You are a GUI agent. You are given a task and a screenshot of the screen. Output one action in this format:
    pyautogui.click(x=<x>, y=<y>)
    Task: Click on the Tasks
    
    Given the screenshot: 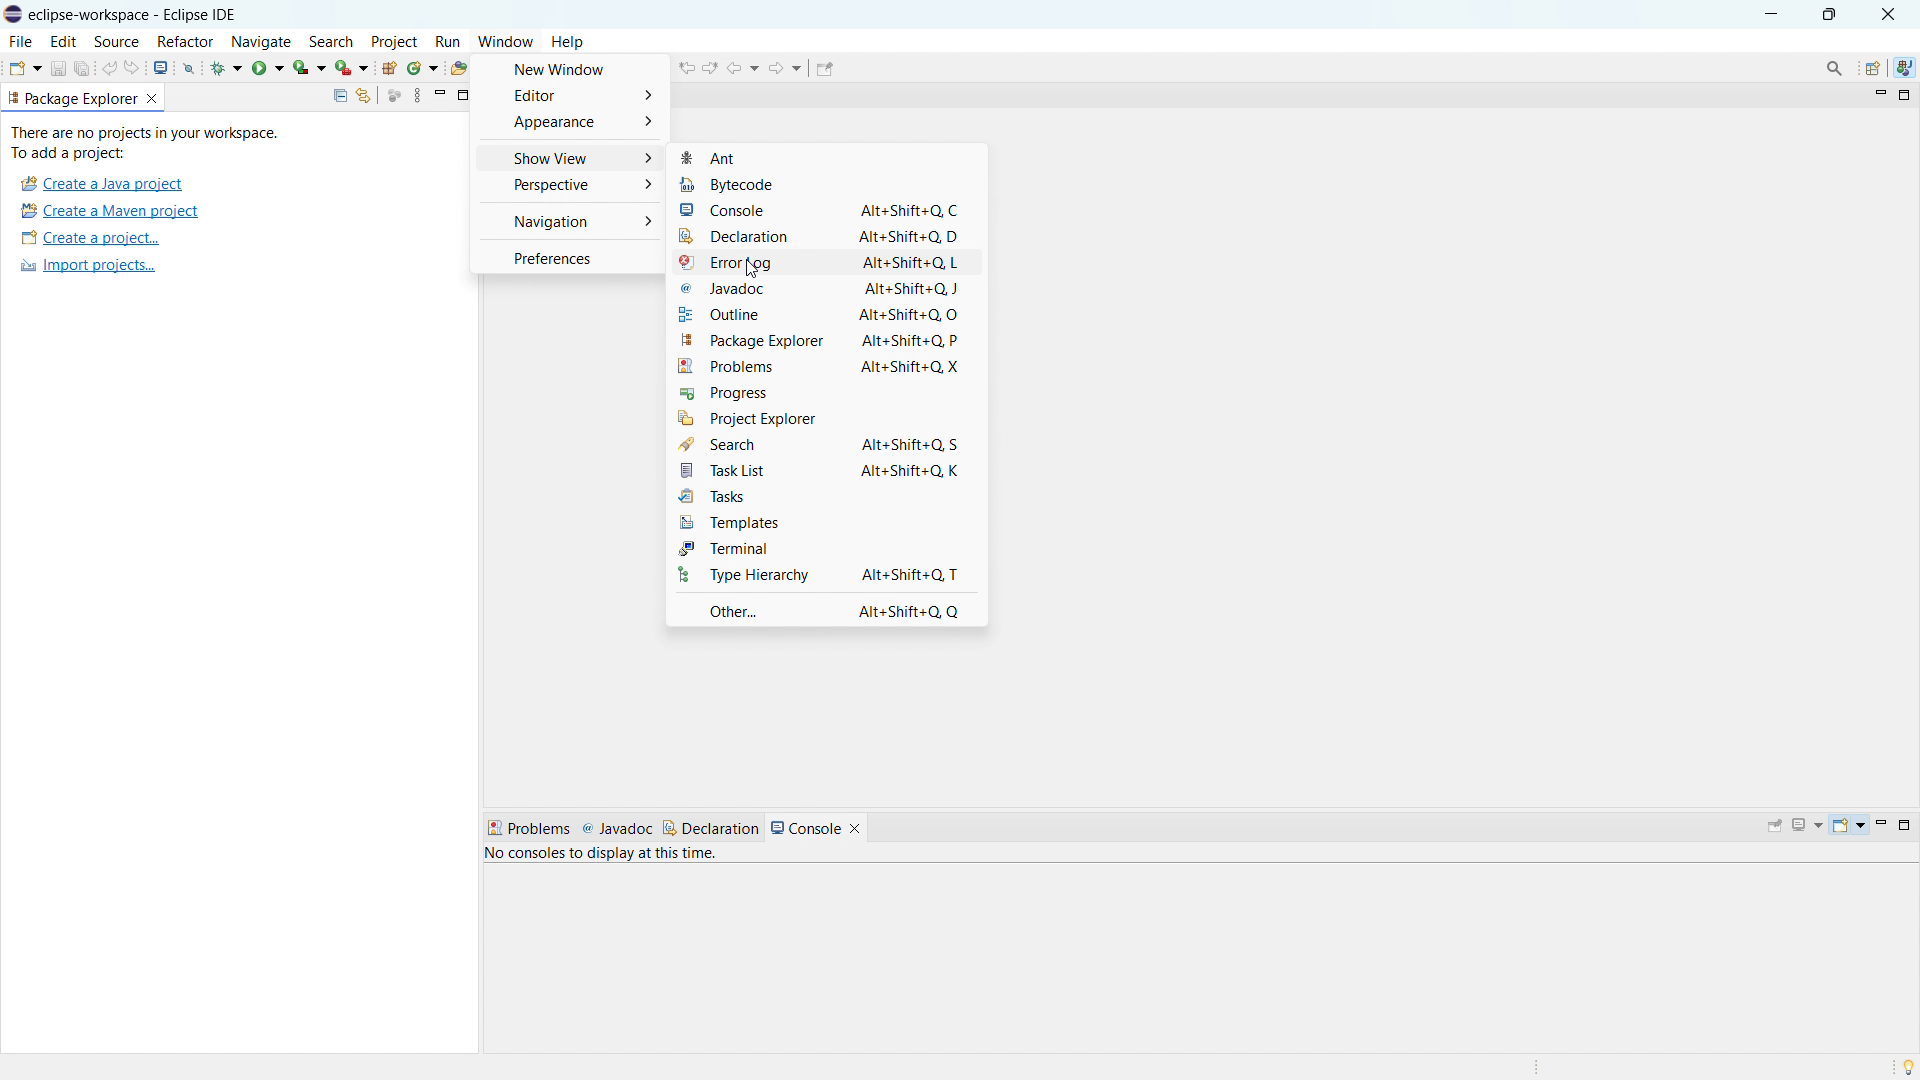 What is the action you would take?
    pyautogui.click(x=811, y=496)
    